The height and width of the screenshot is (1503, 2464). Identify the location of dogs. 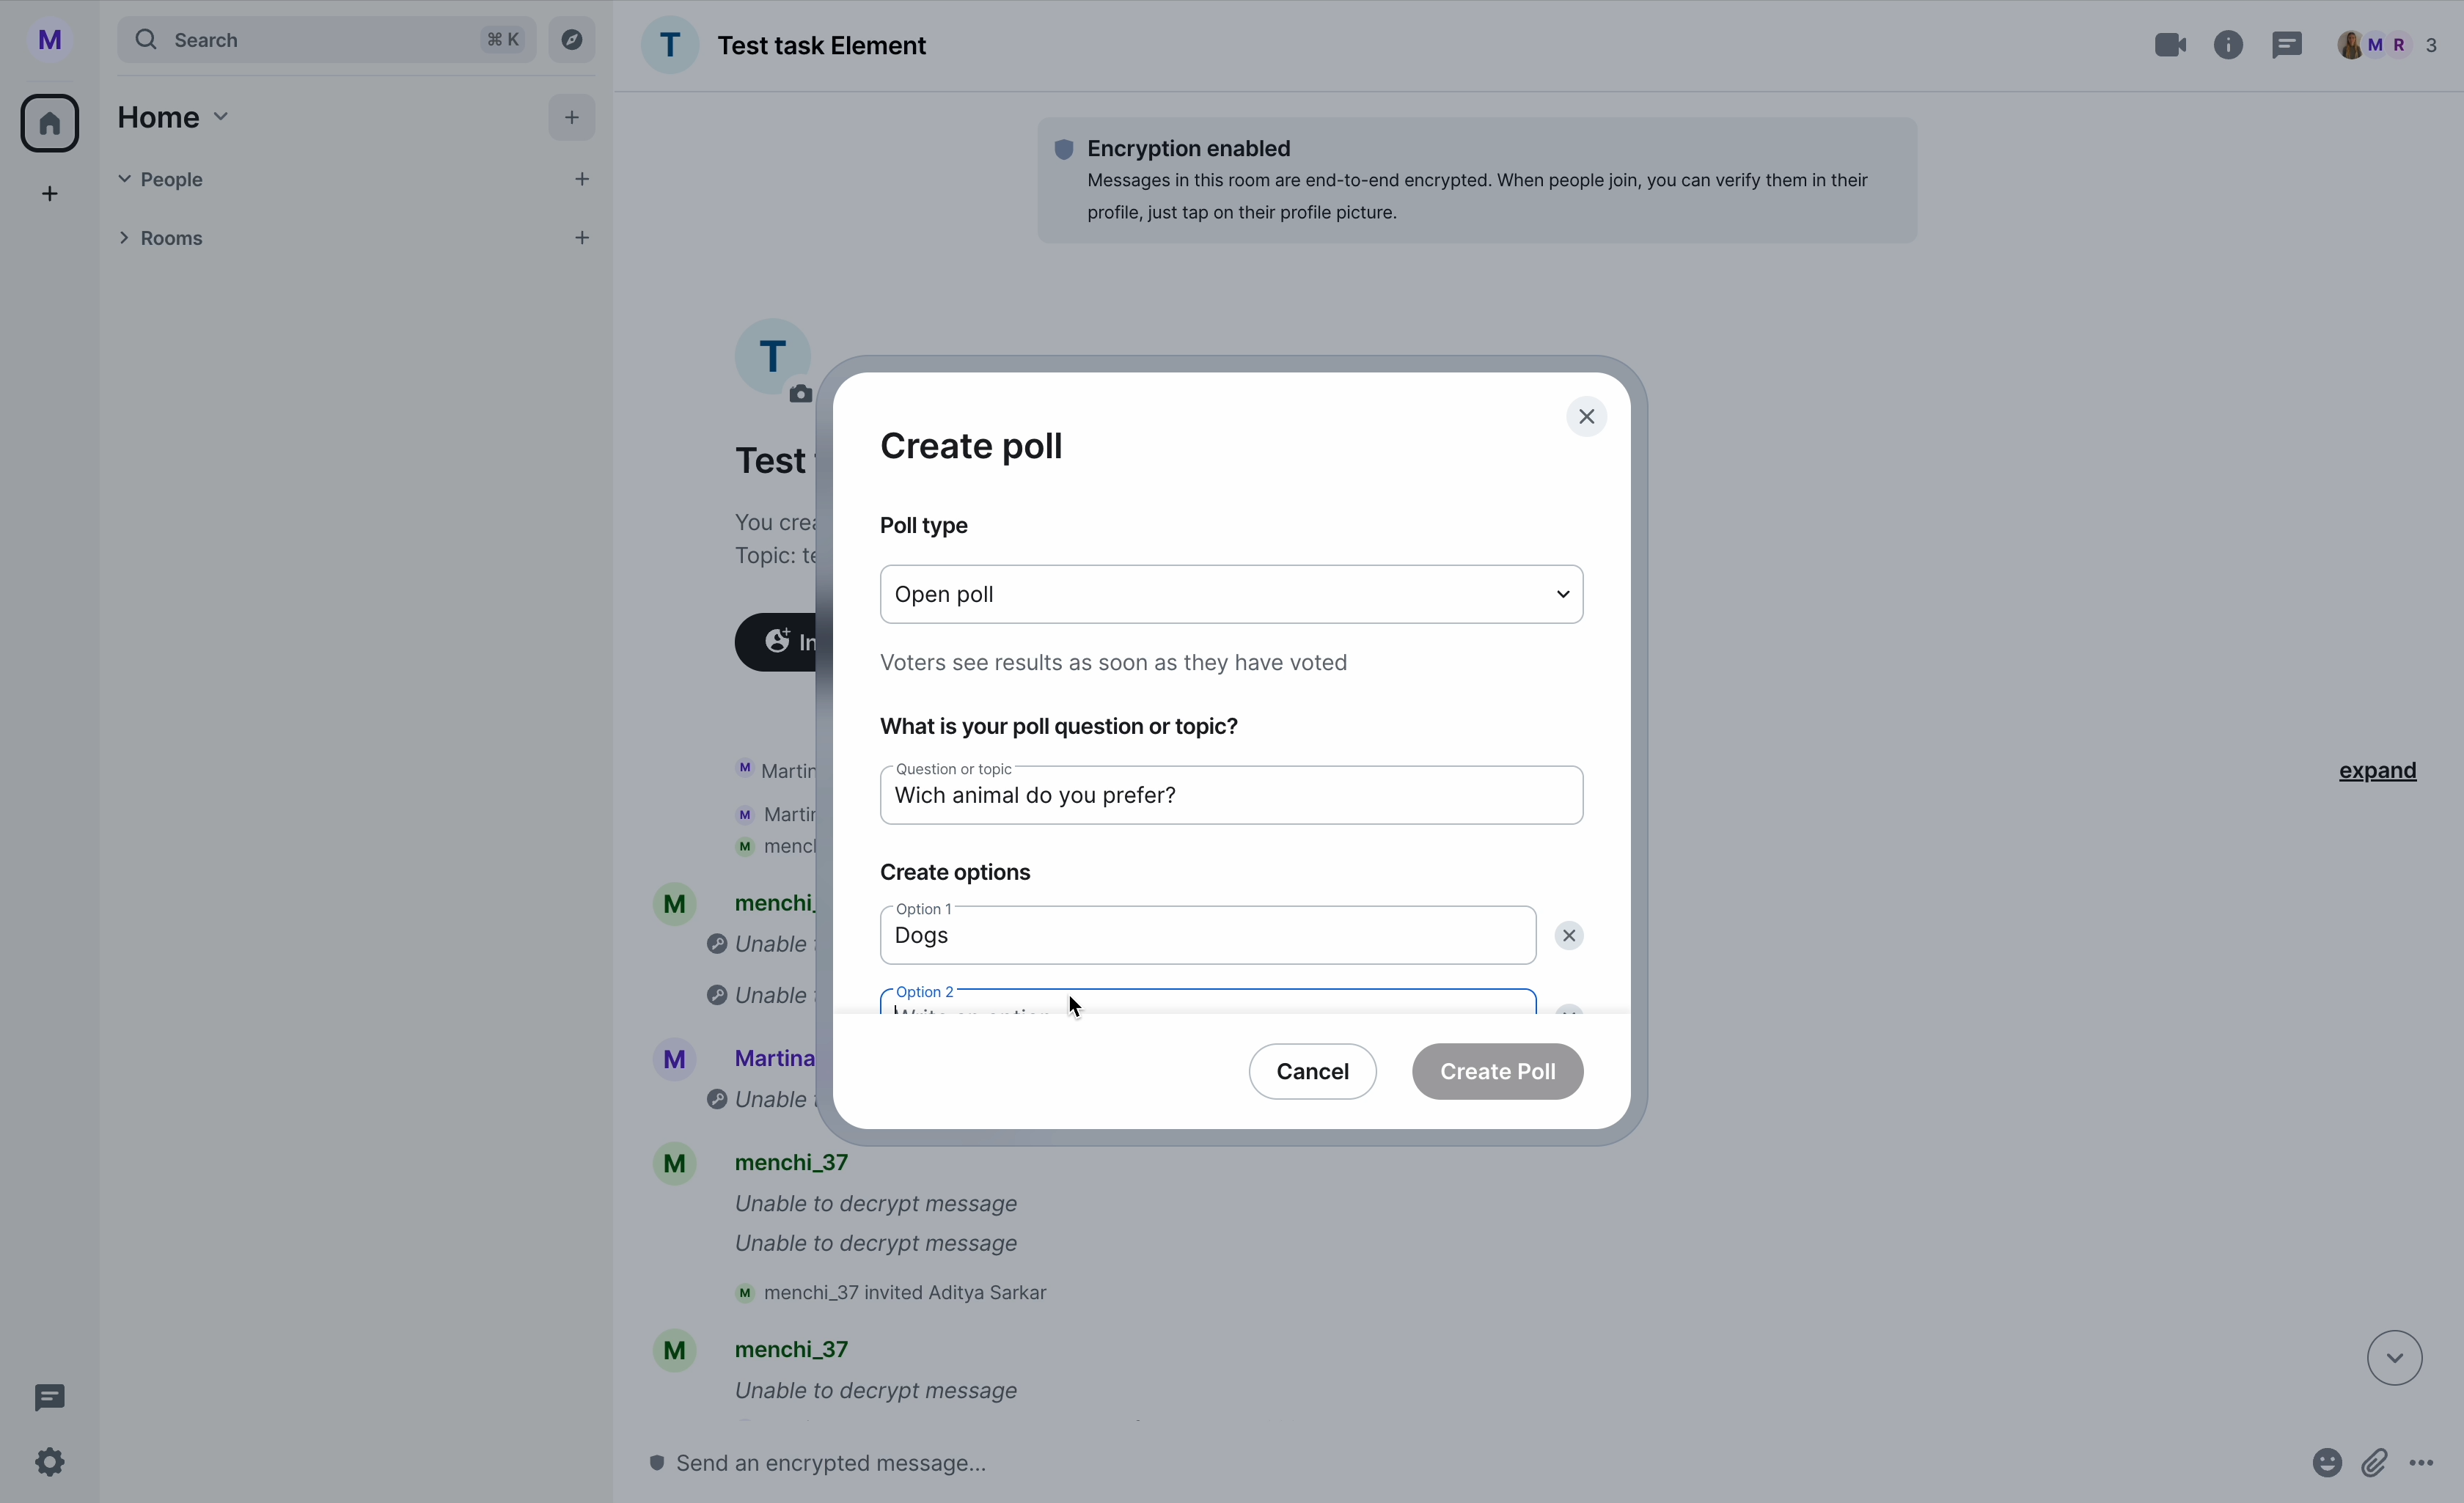
(928, 943).